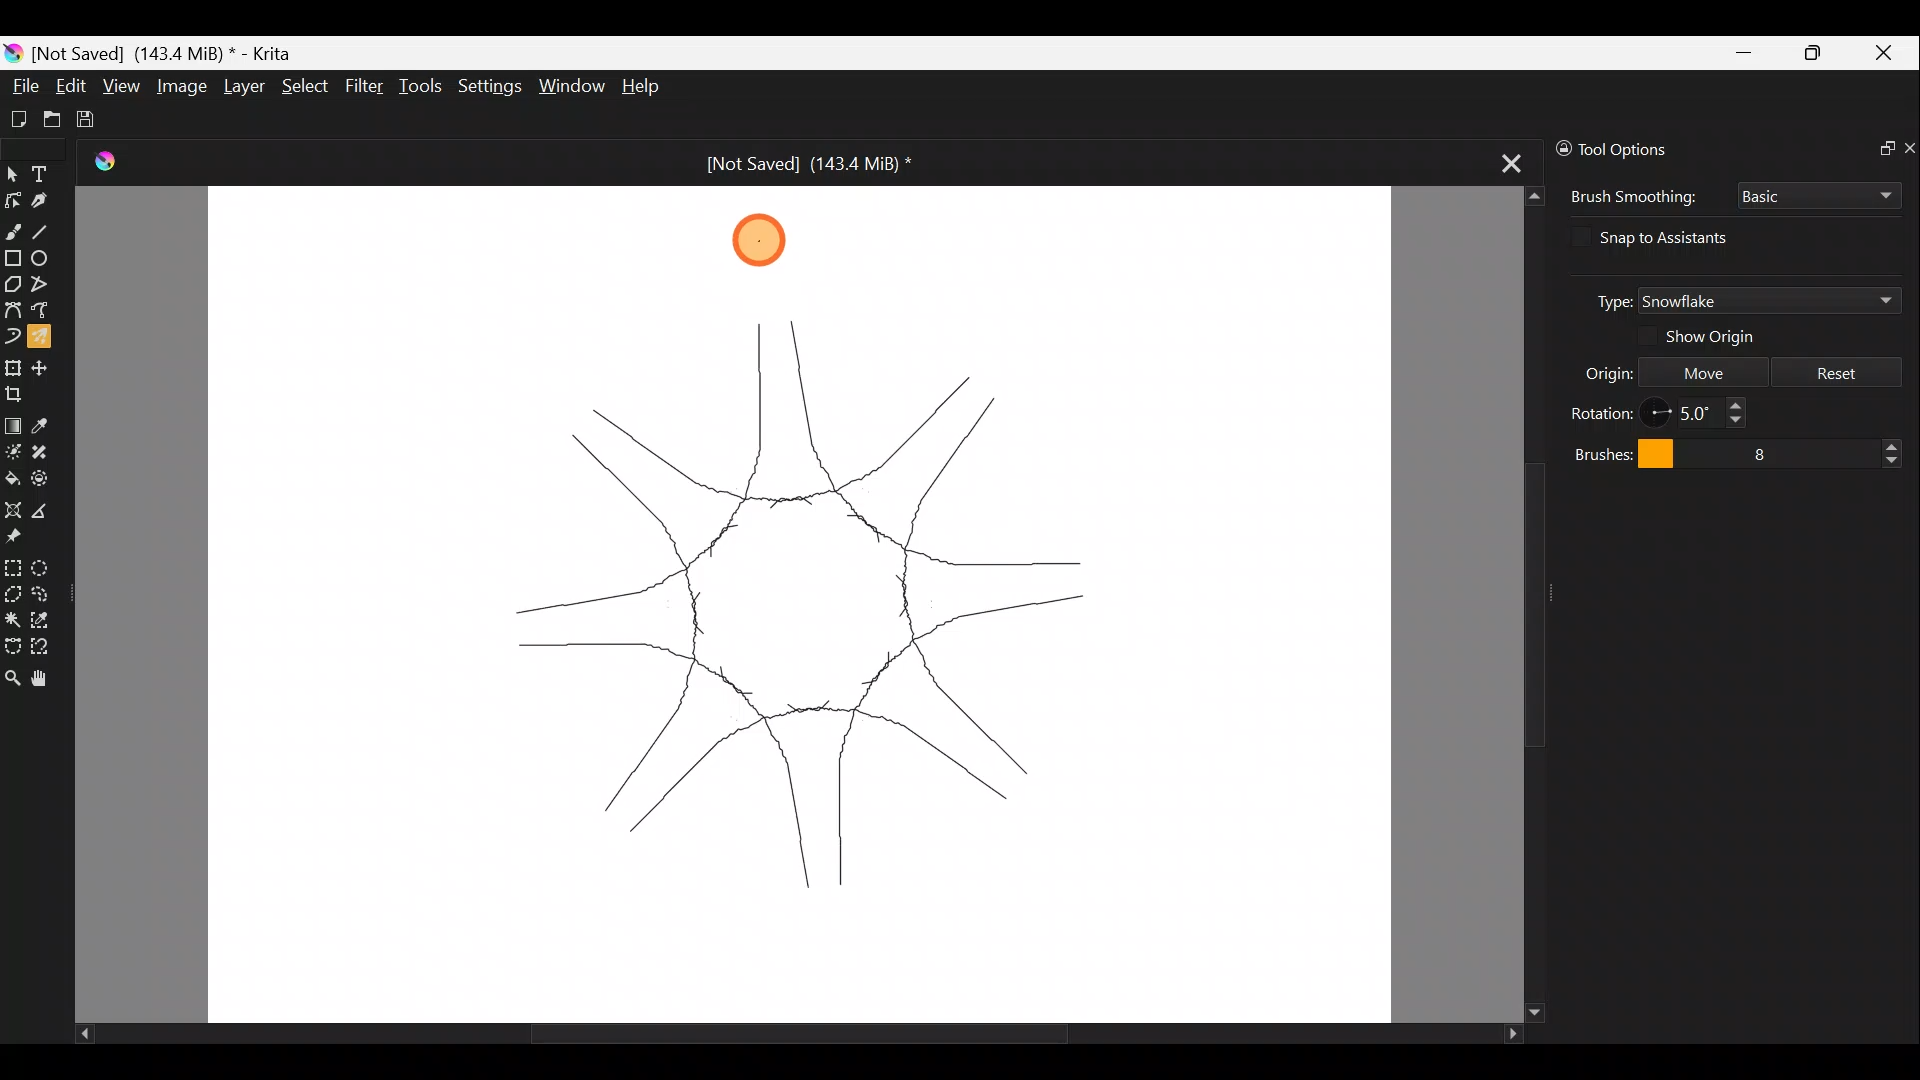 This screenshot has width=1920, height=1080. What do you see at coordinates (792, 164) in the screenshot?
I see `Not Saved] (143.4 MiB) *` at bounding box center [792, 164].